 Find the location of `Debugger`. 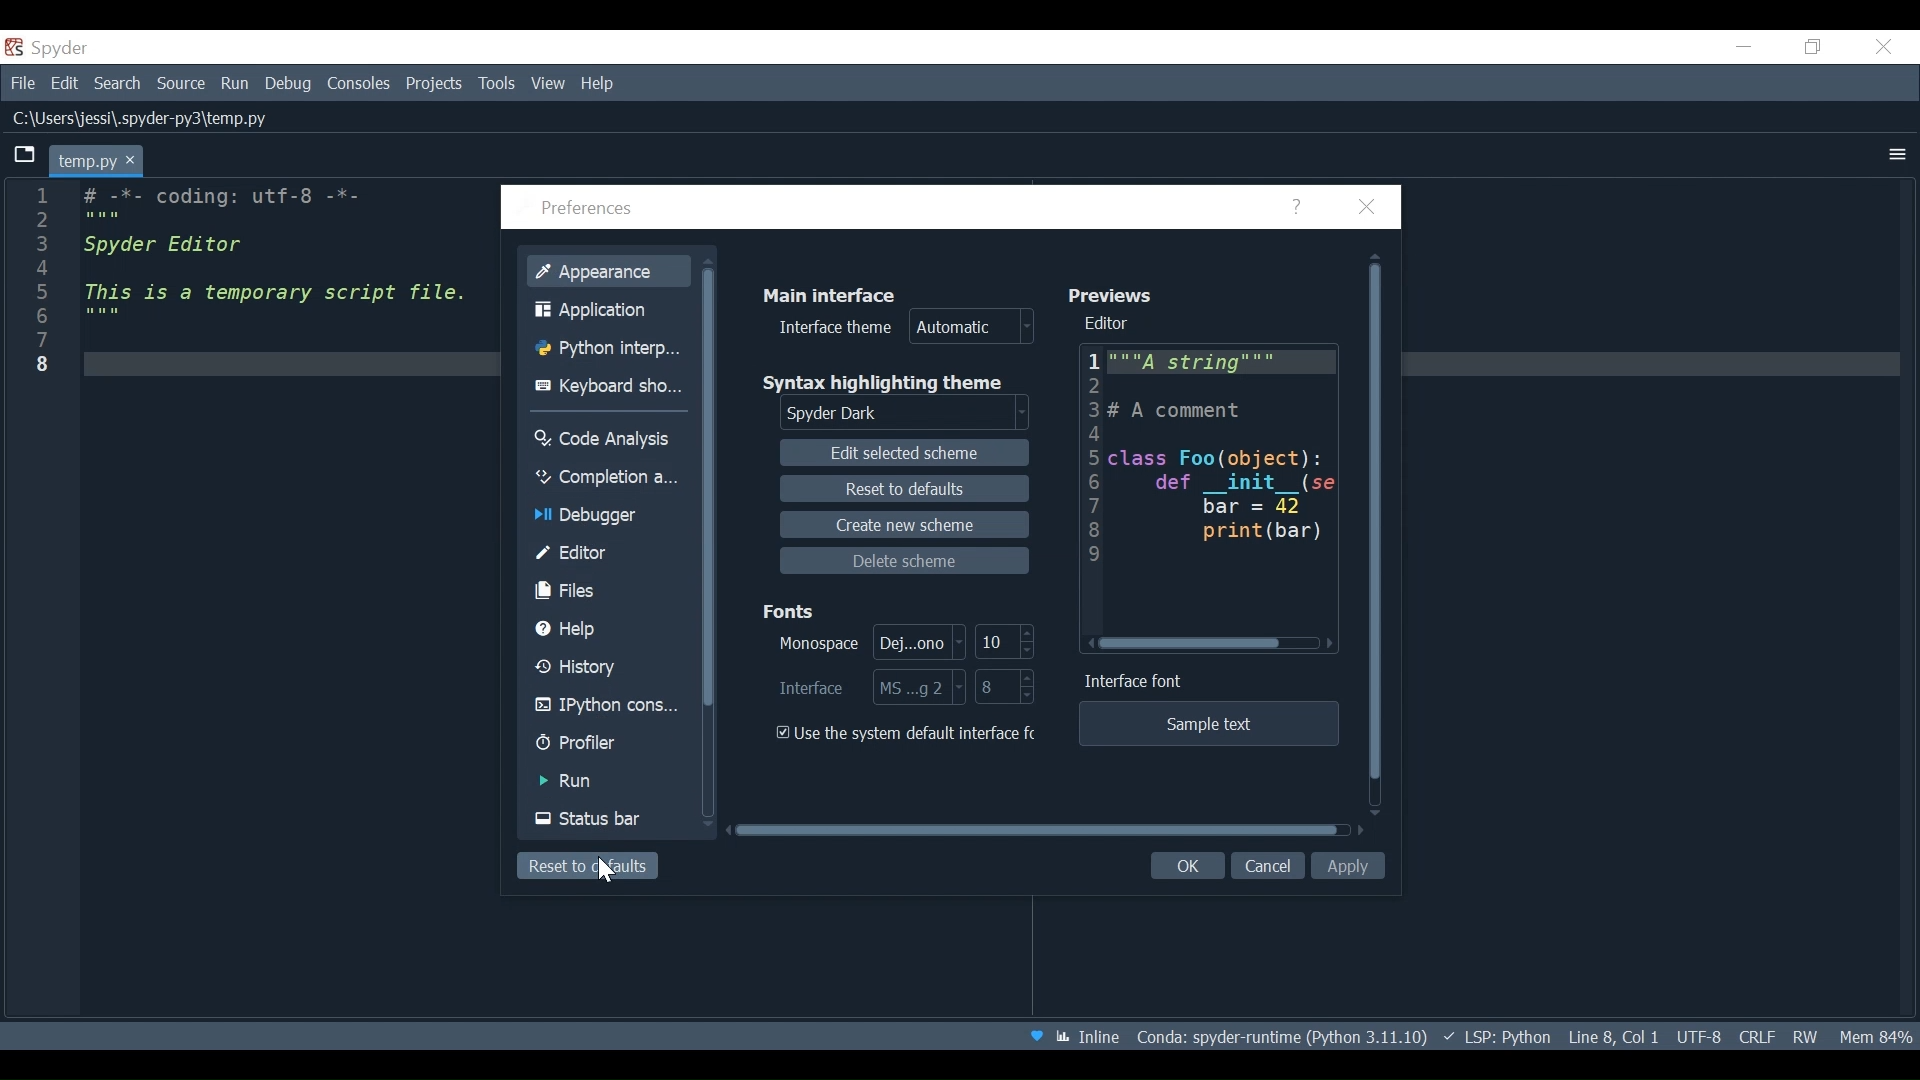

Debugger is located at coordinates (605, 517).